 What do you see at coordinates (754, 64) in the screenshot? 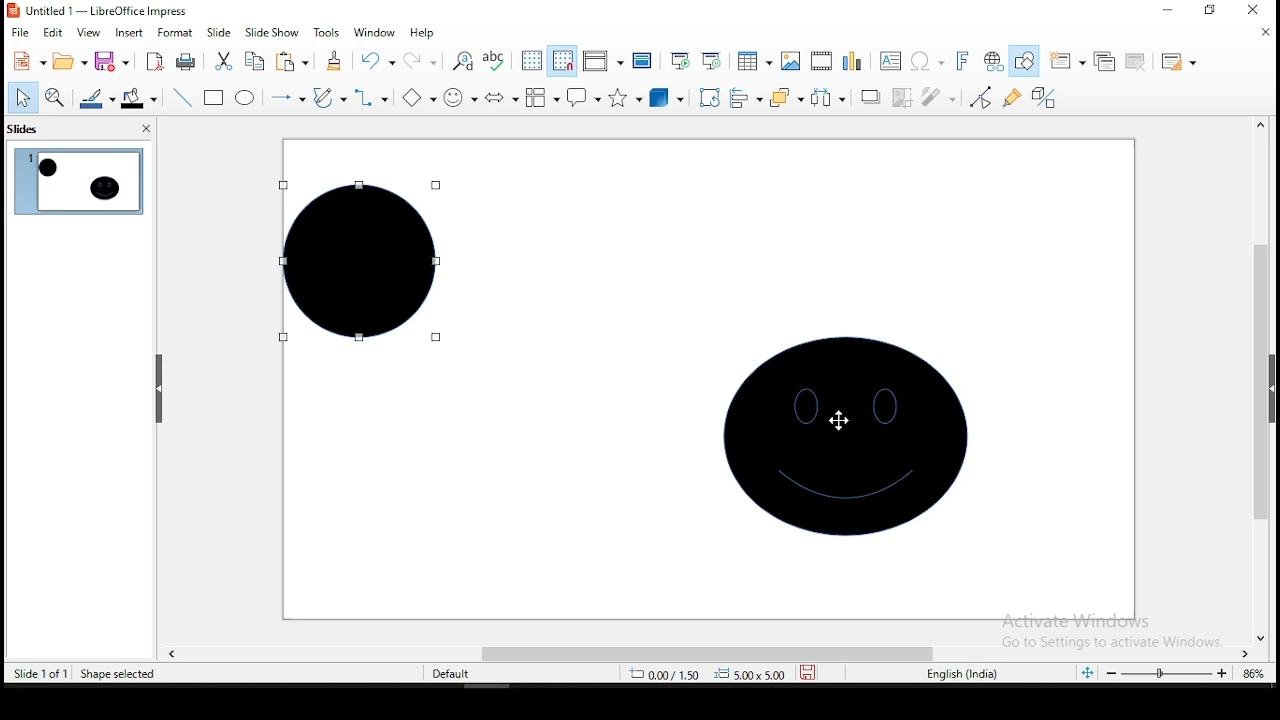
I see `tables` at bounding box center [754, 64].